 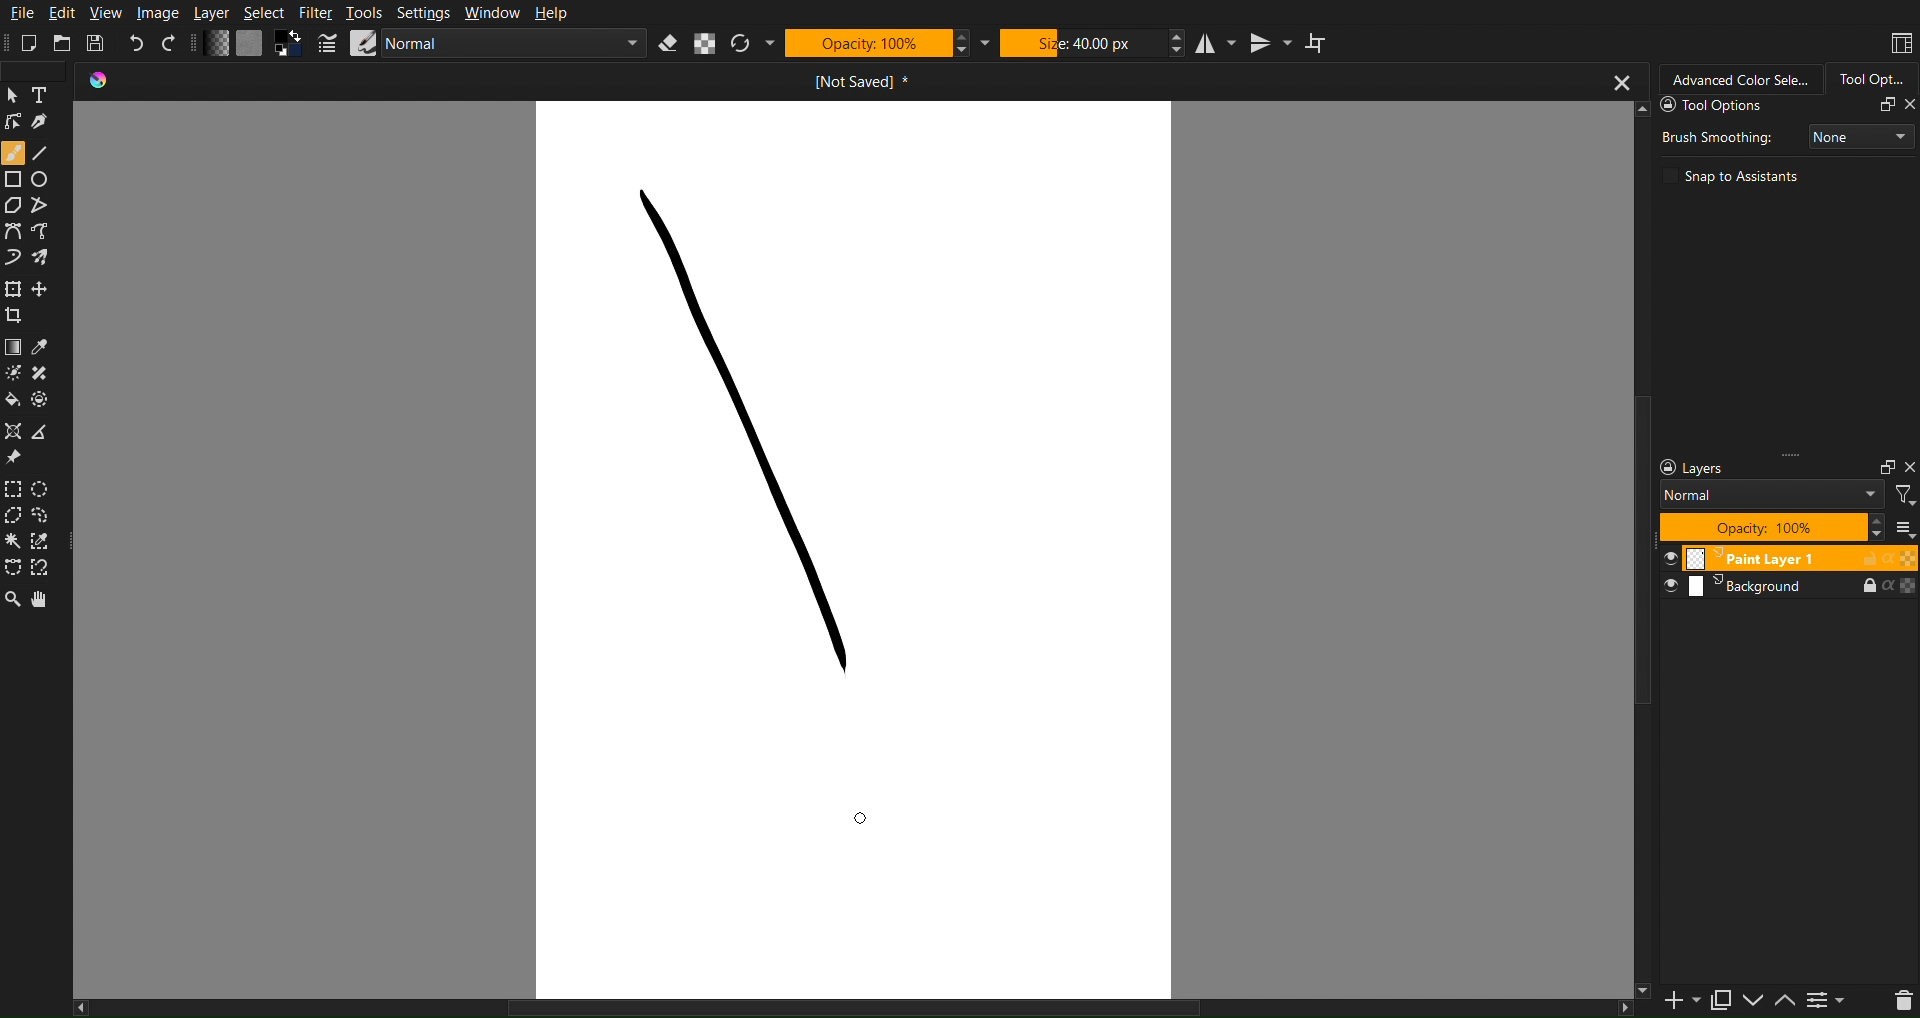 What do you see at coordinates (1773, 495) in the screenshot?
I see `Blend Mode` at bounding box center [1773, 495].